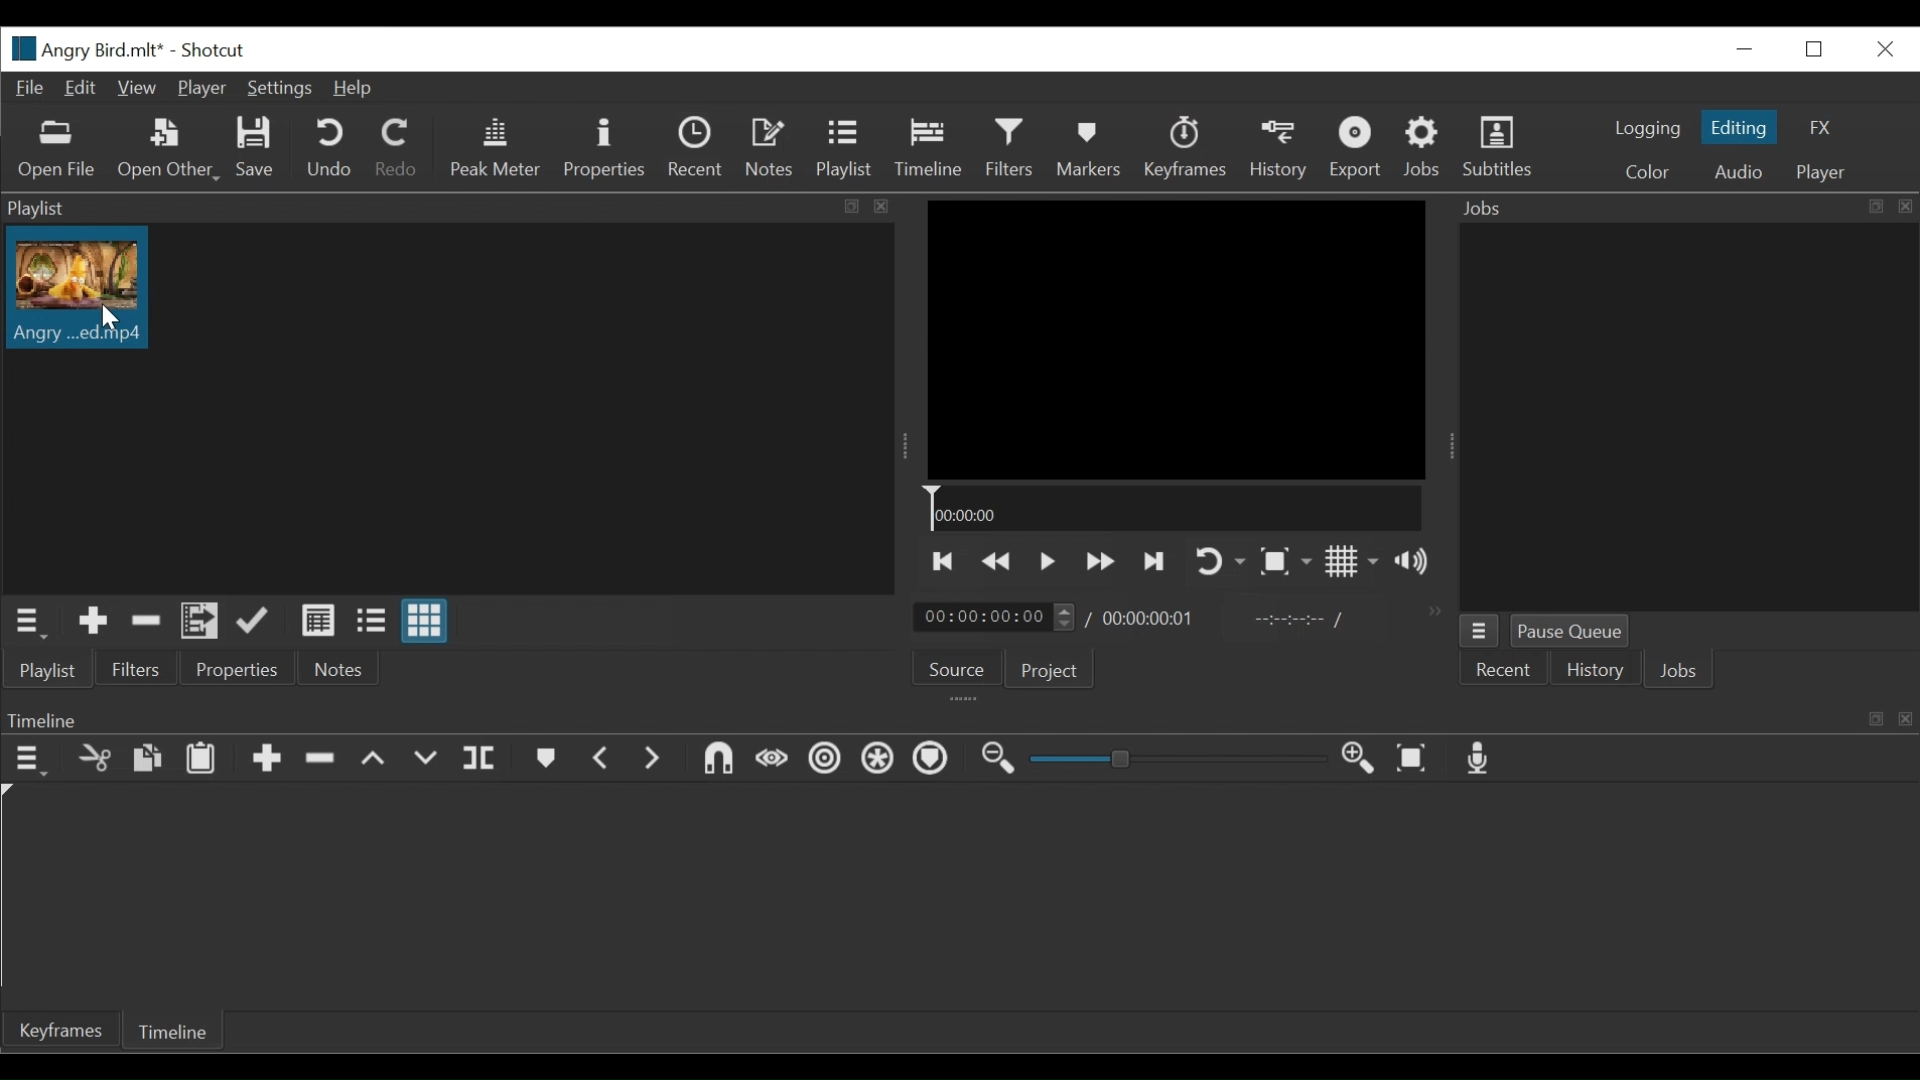 The image size is (1920, 1080). I want to click on Total duration, so click(1147, 621).